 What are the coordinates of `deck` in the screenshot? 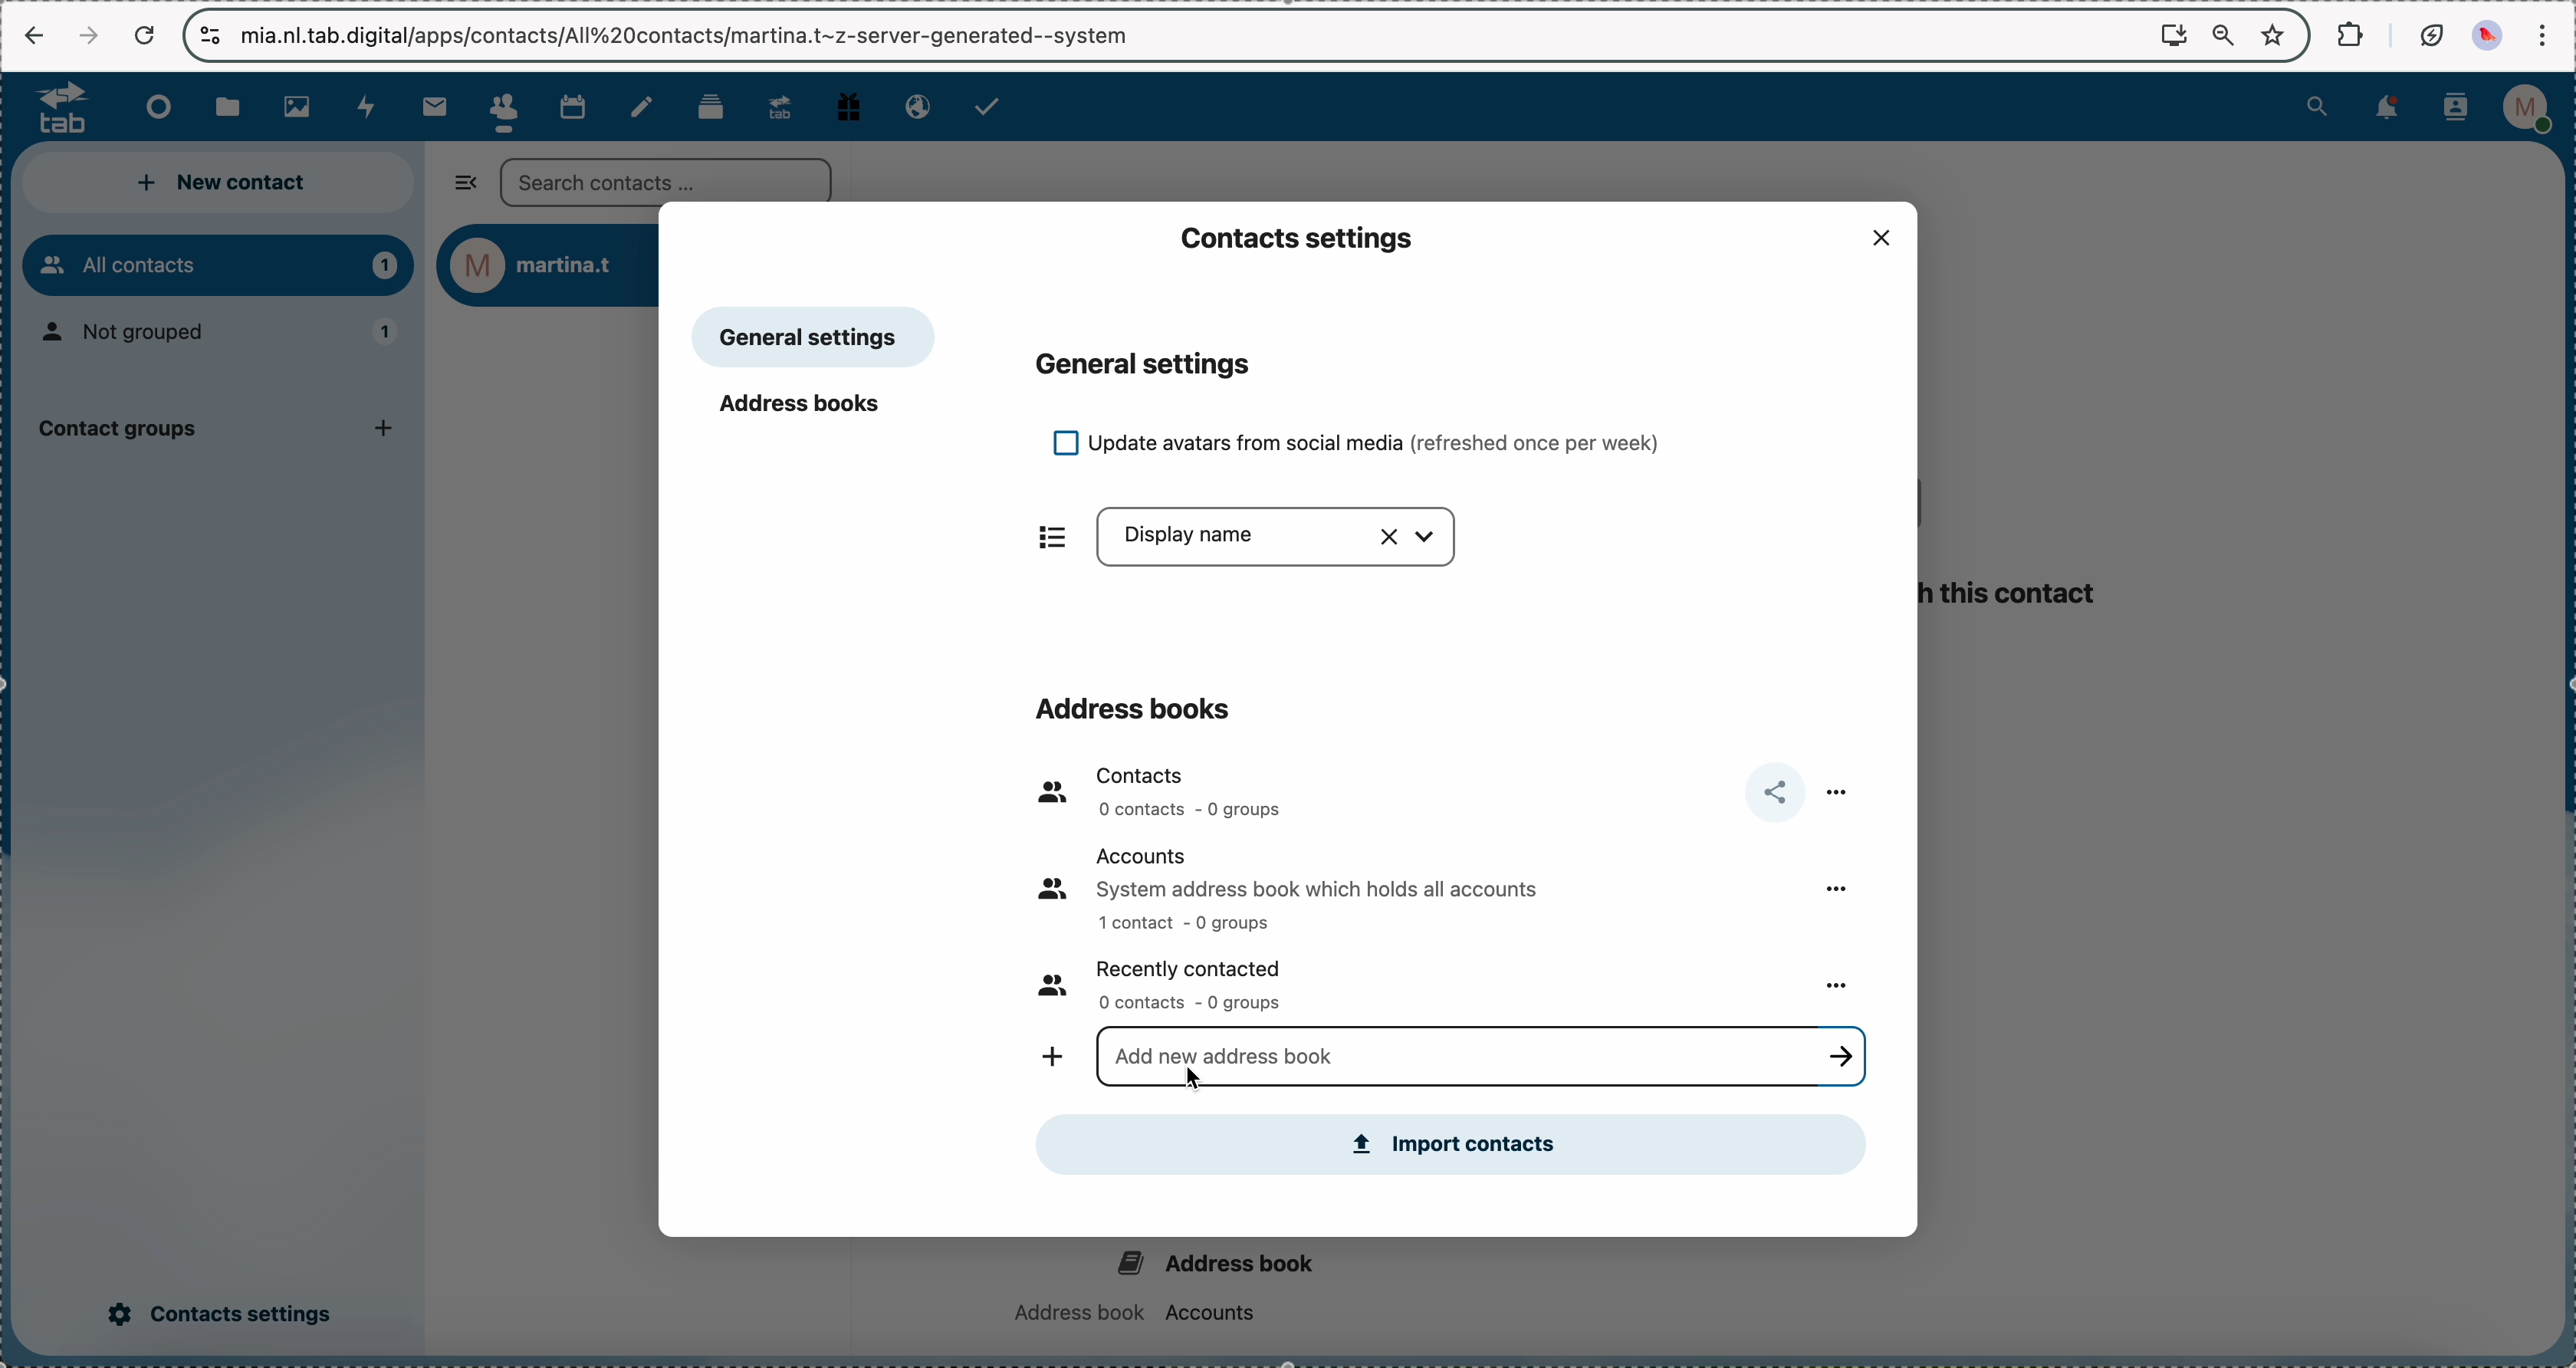 It's located at (709, 108).